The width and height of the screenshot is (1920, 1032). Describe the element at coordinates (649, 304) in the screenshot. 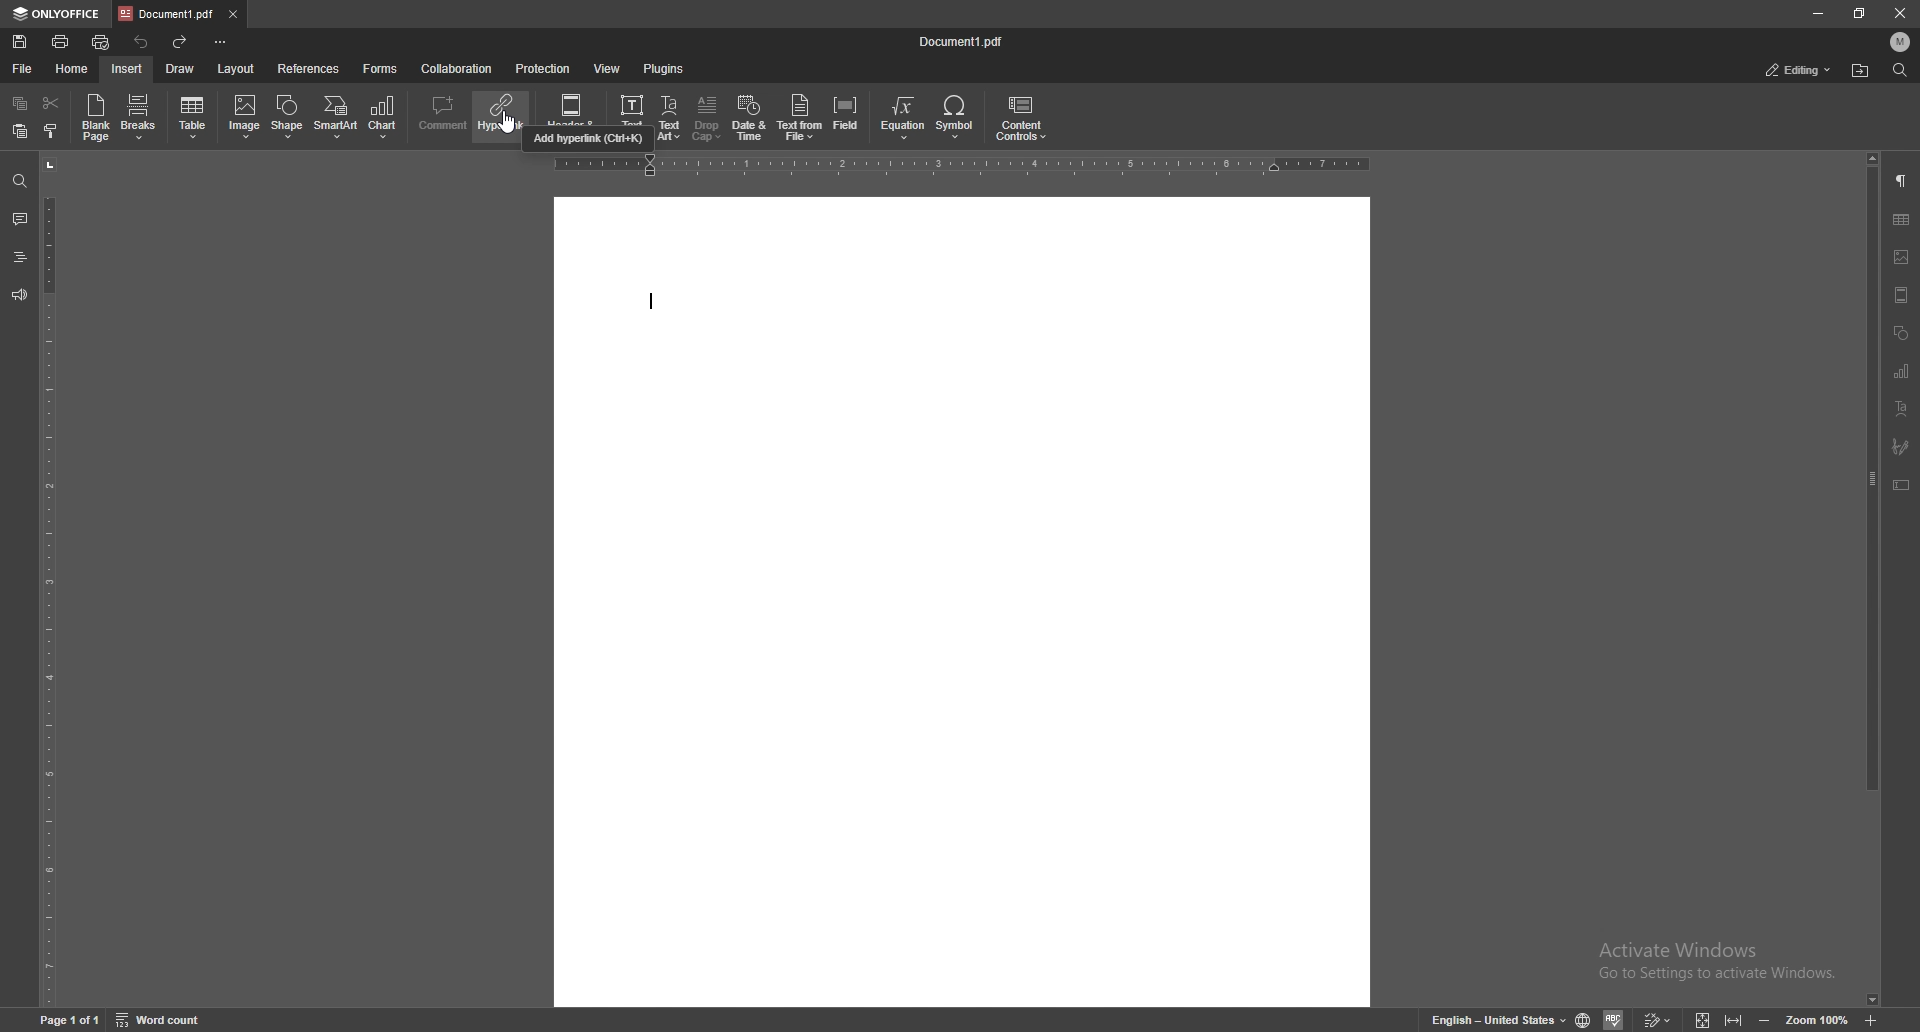

I see `text cursor` at that location.